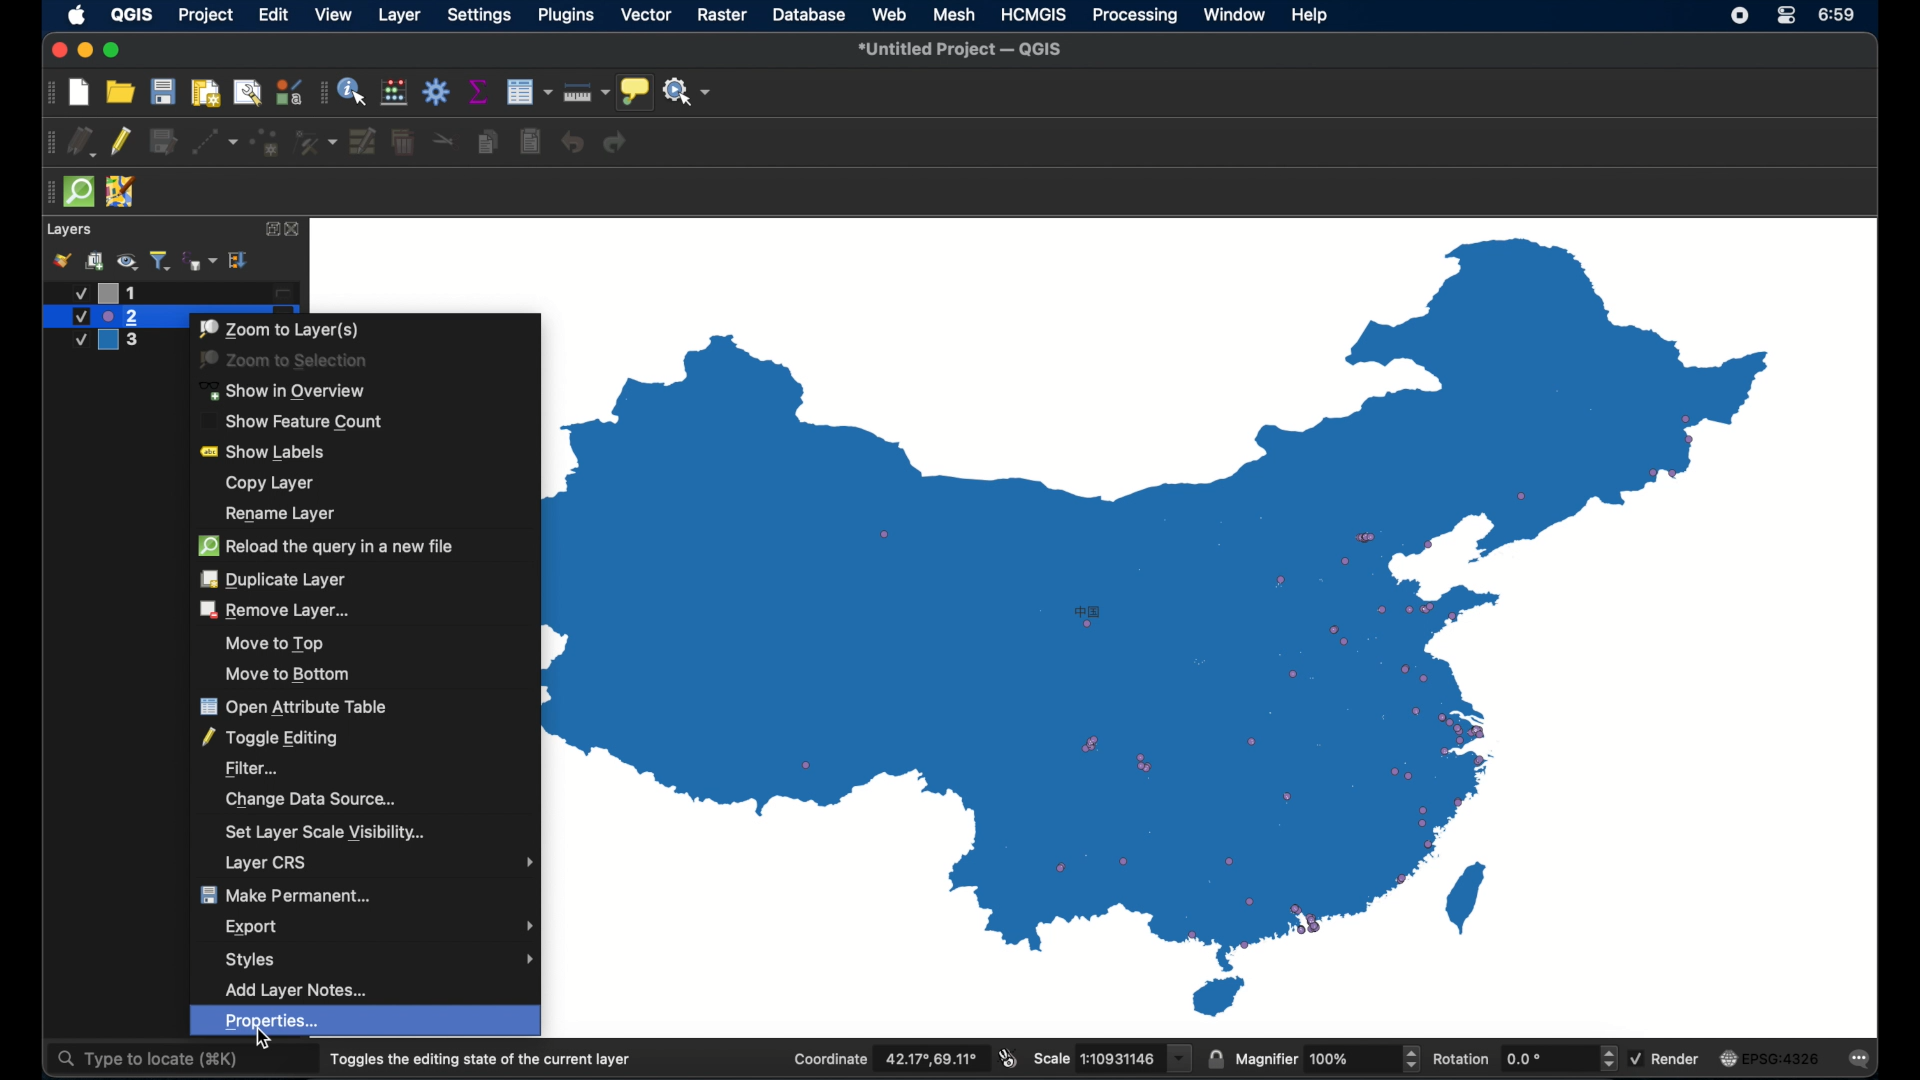 The width and height of the screenshot is (1920, 1080). Describe the element at coordinates (437, 91) in the screenshot. I see `toolbox` at that location.